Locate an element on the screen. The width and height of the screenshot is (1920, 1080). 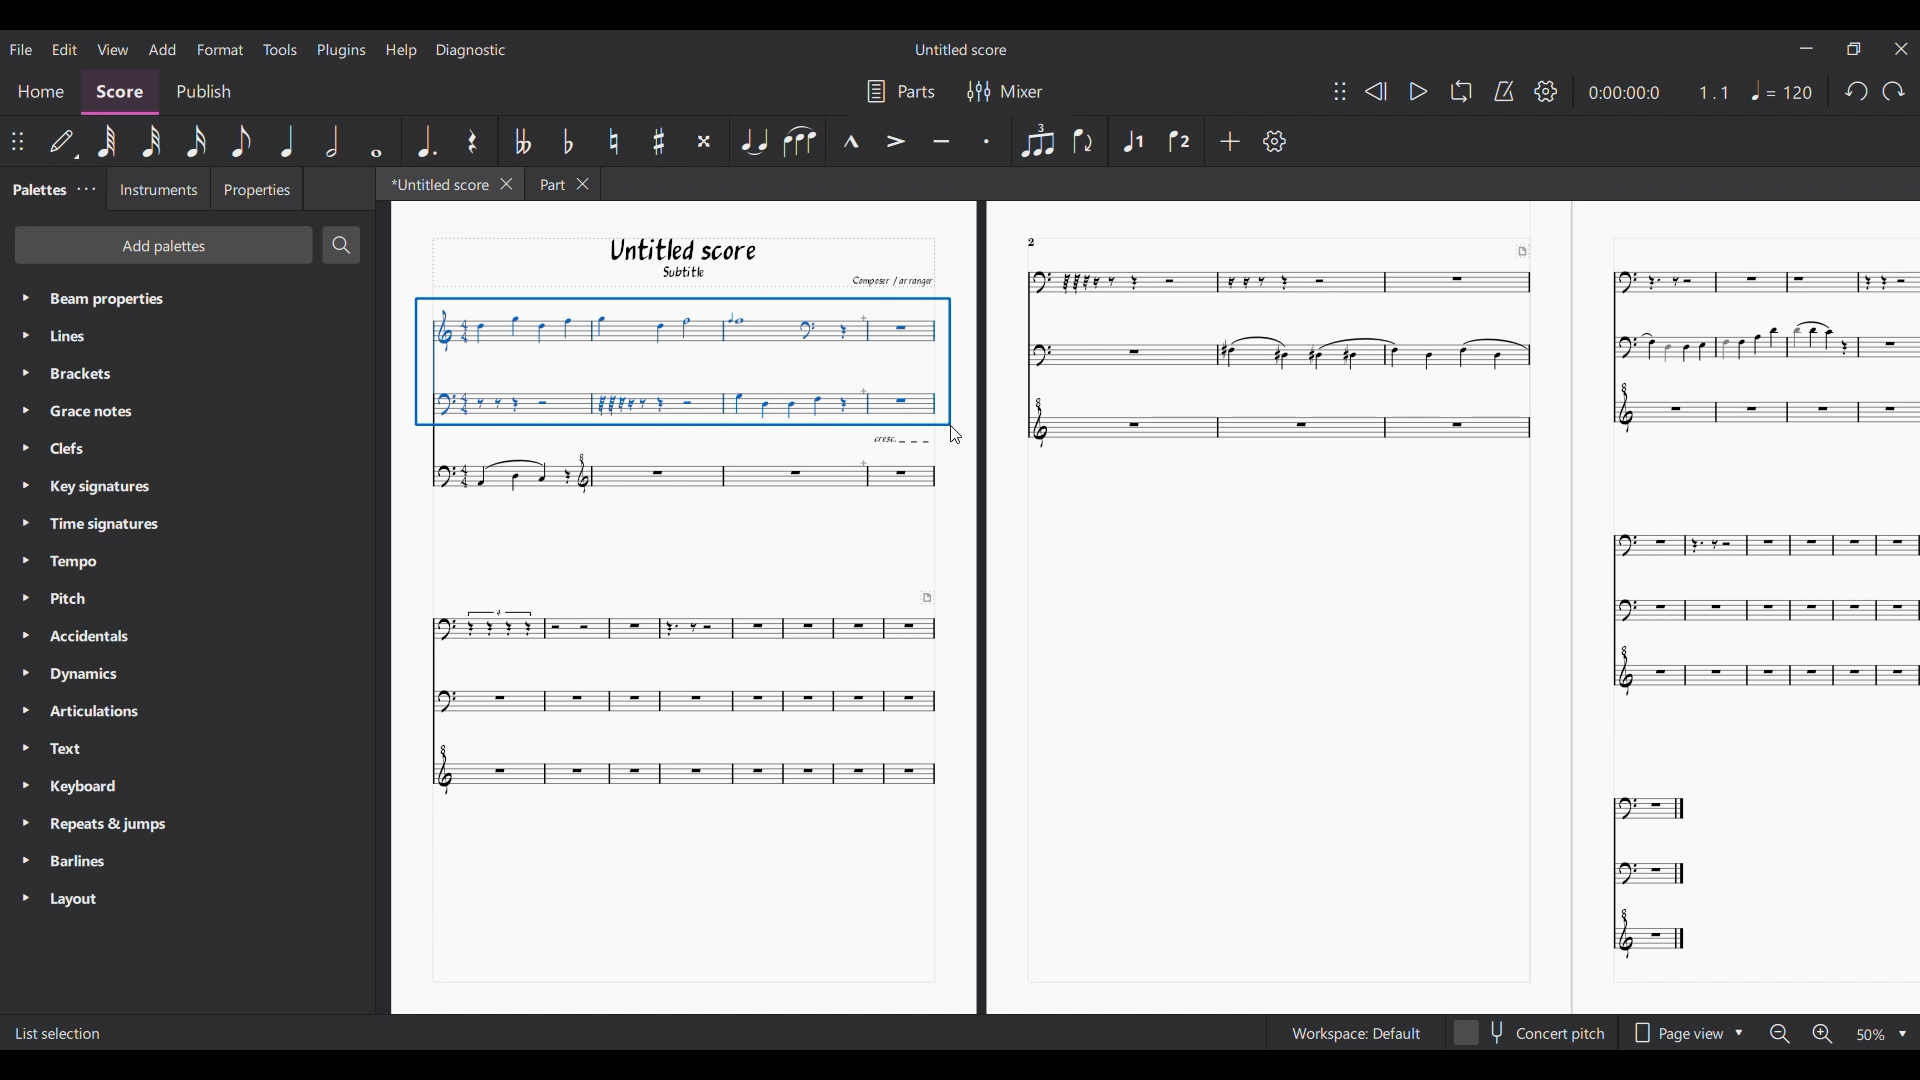
Close is located at coordinates (507, 184).